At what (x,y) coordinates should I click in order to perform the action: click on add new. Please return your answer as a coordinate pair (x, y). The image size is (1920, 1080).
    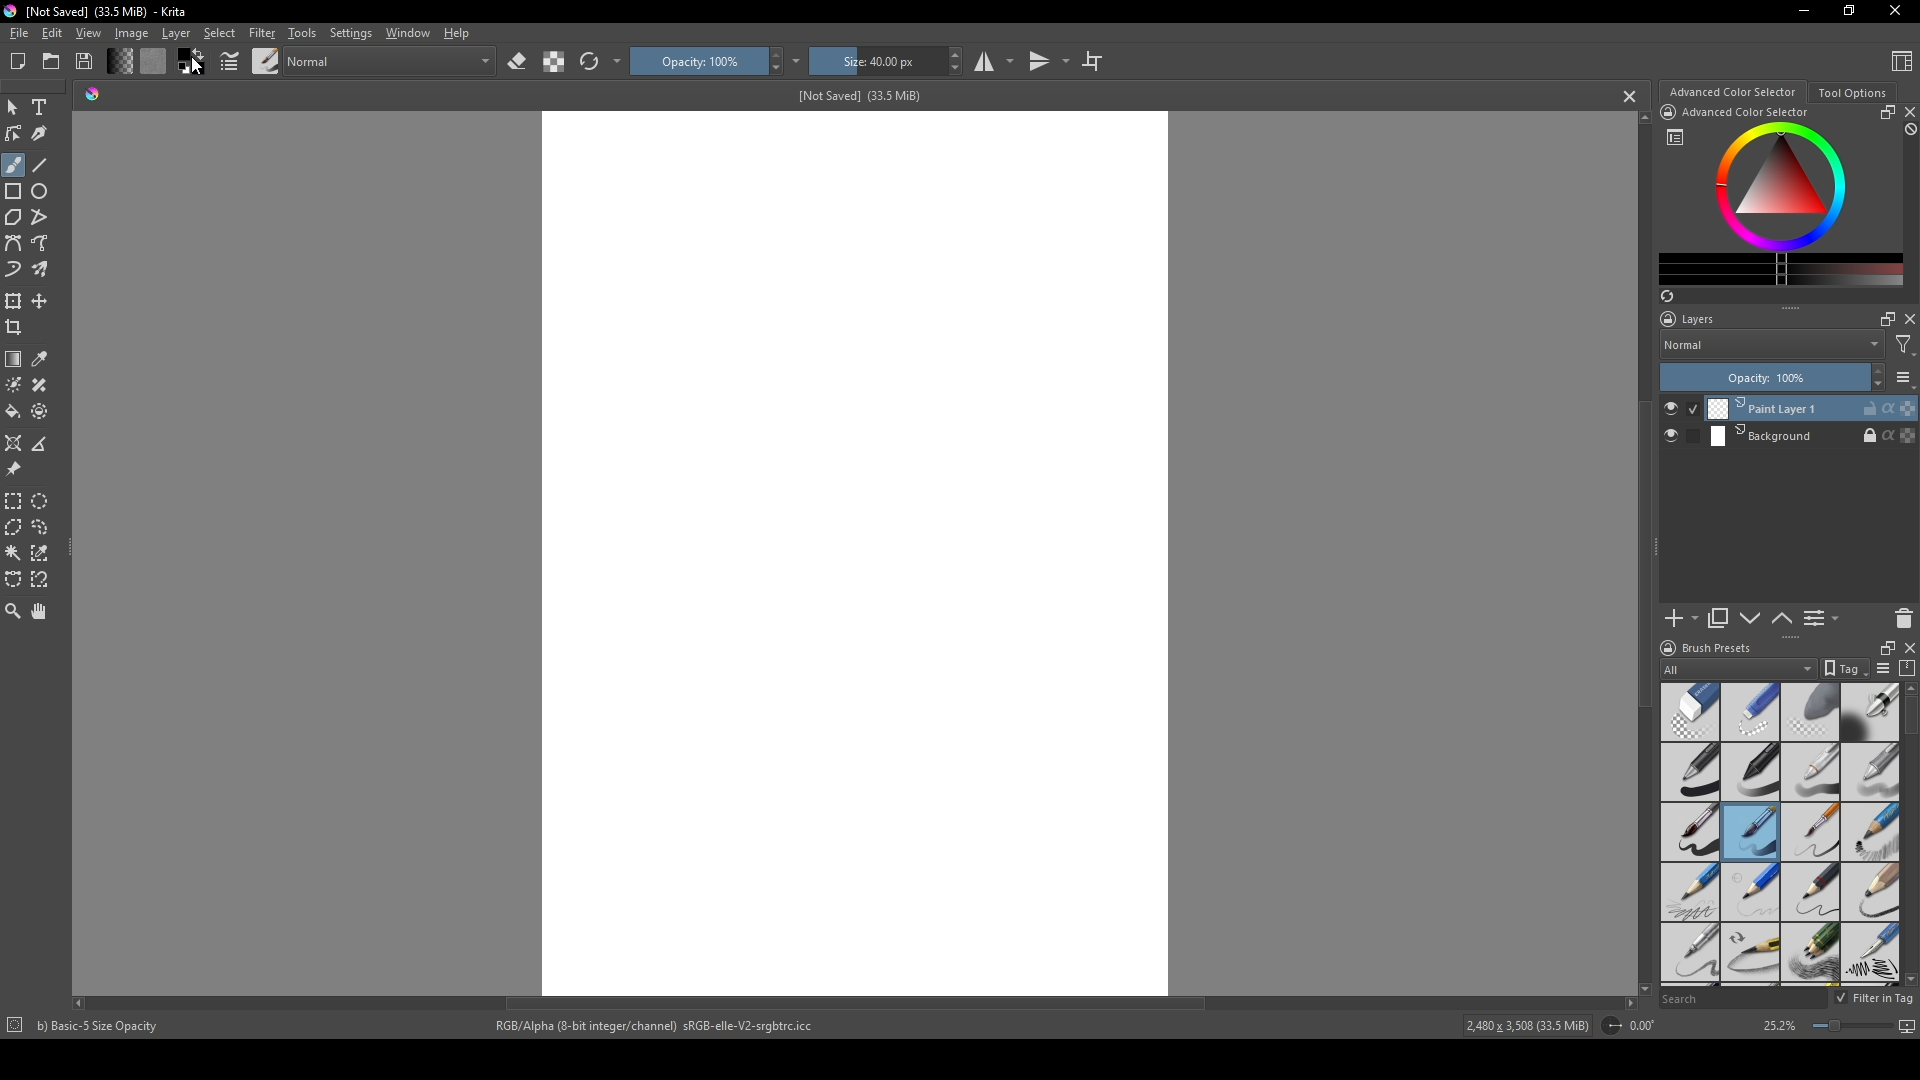
    Looking at the image, I should click on (1680, 619).